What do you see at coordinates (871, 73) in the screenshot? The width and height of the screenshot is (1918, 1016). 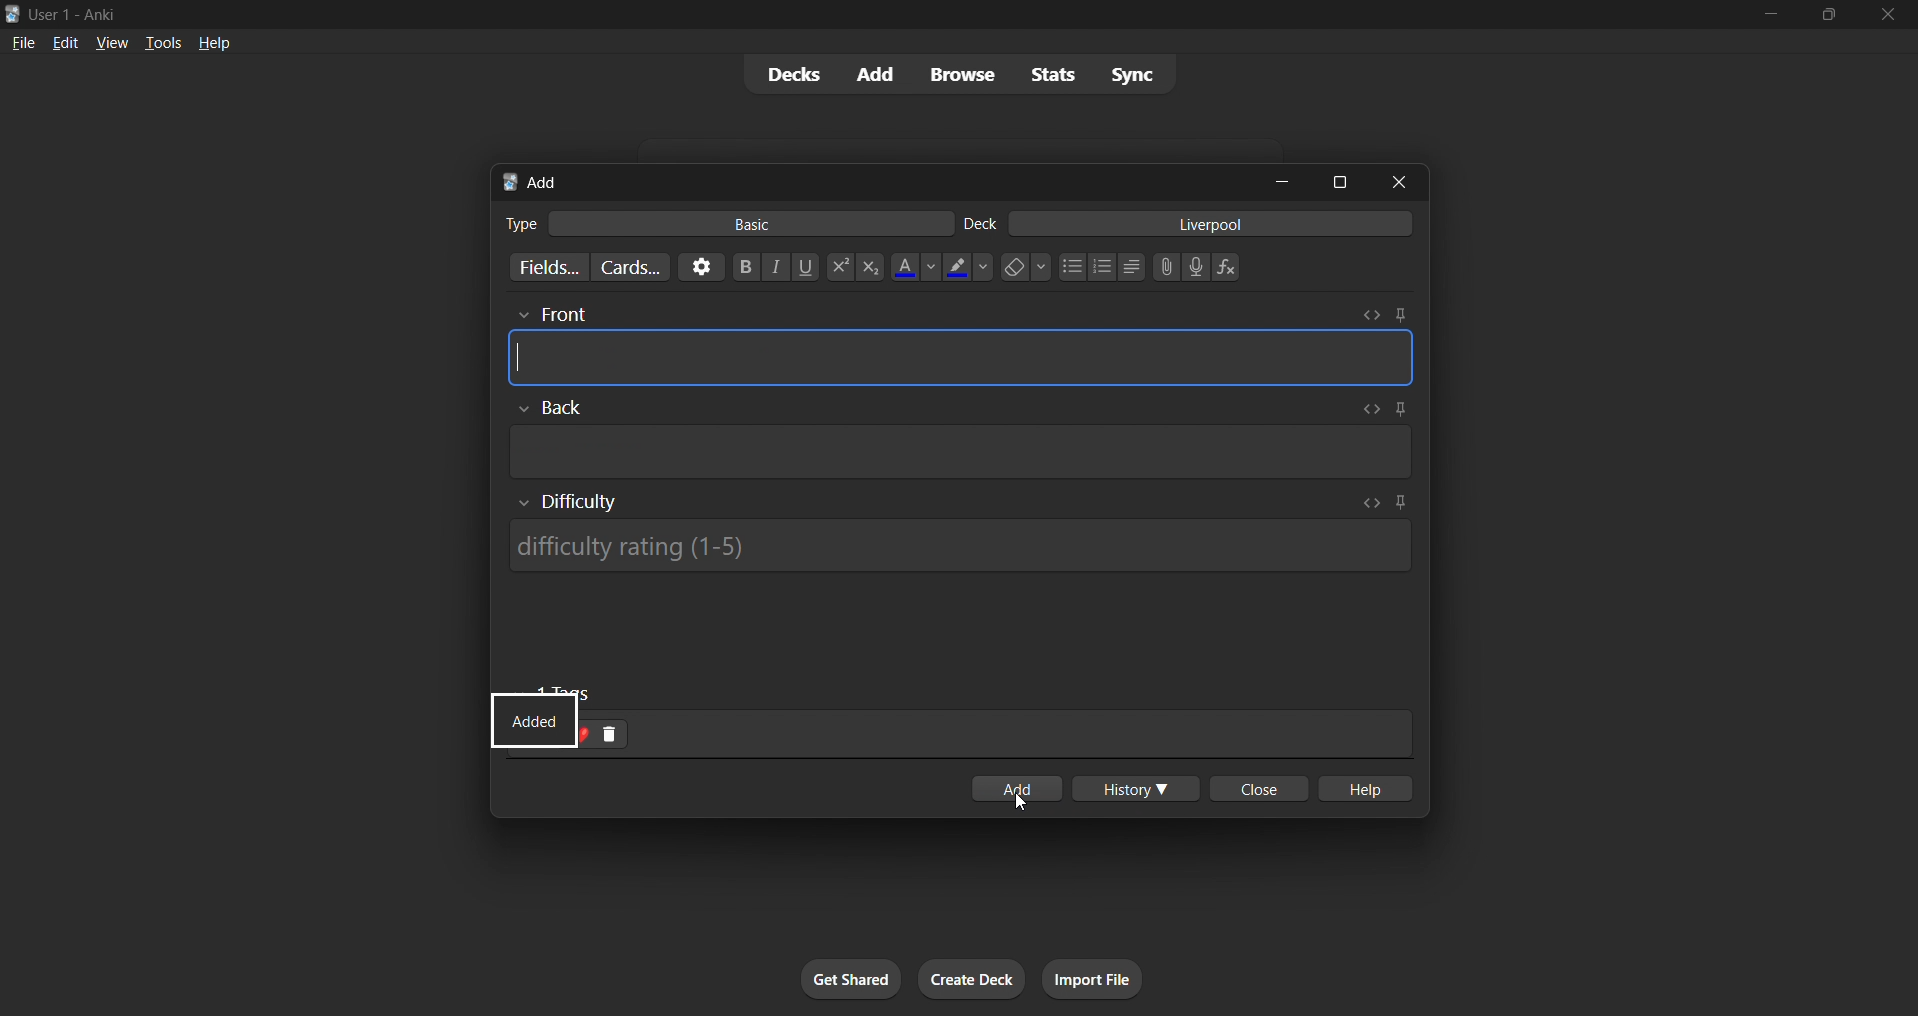 I see `add` at bounding box center [871, 73].